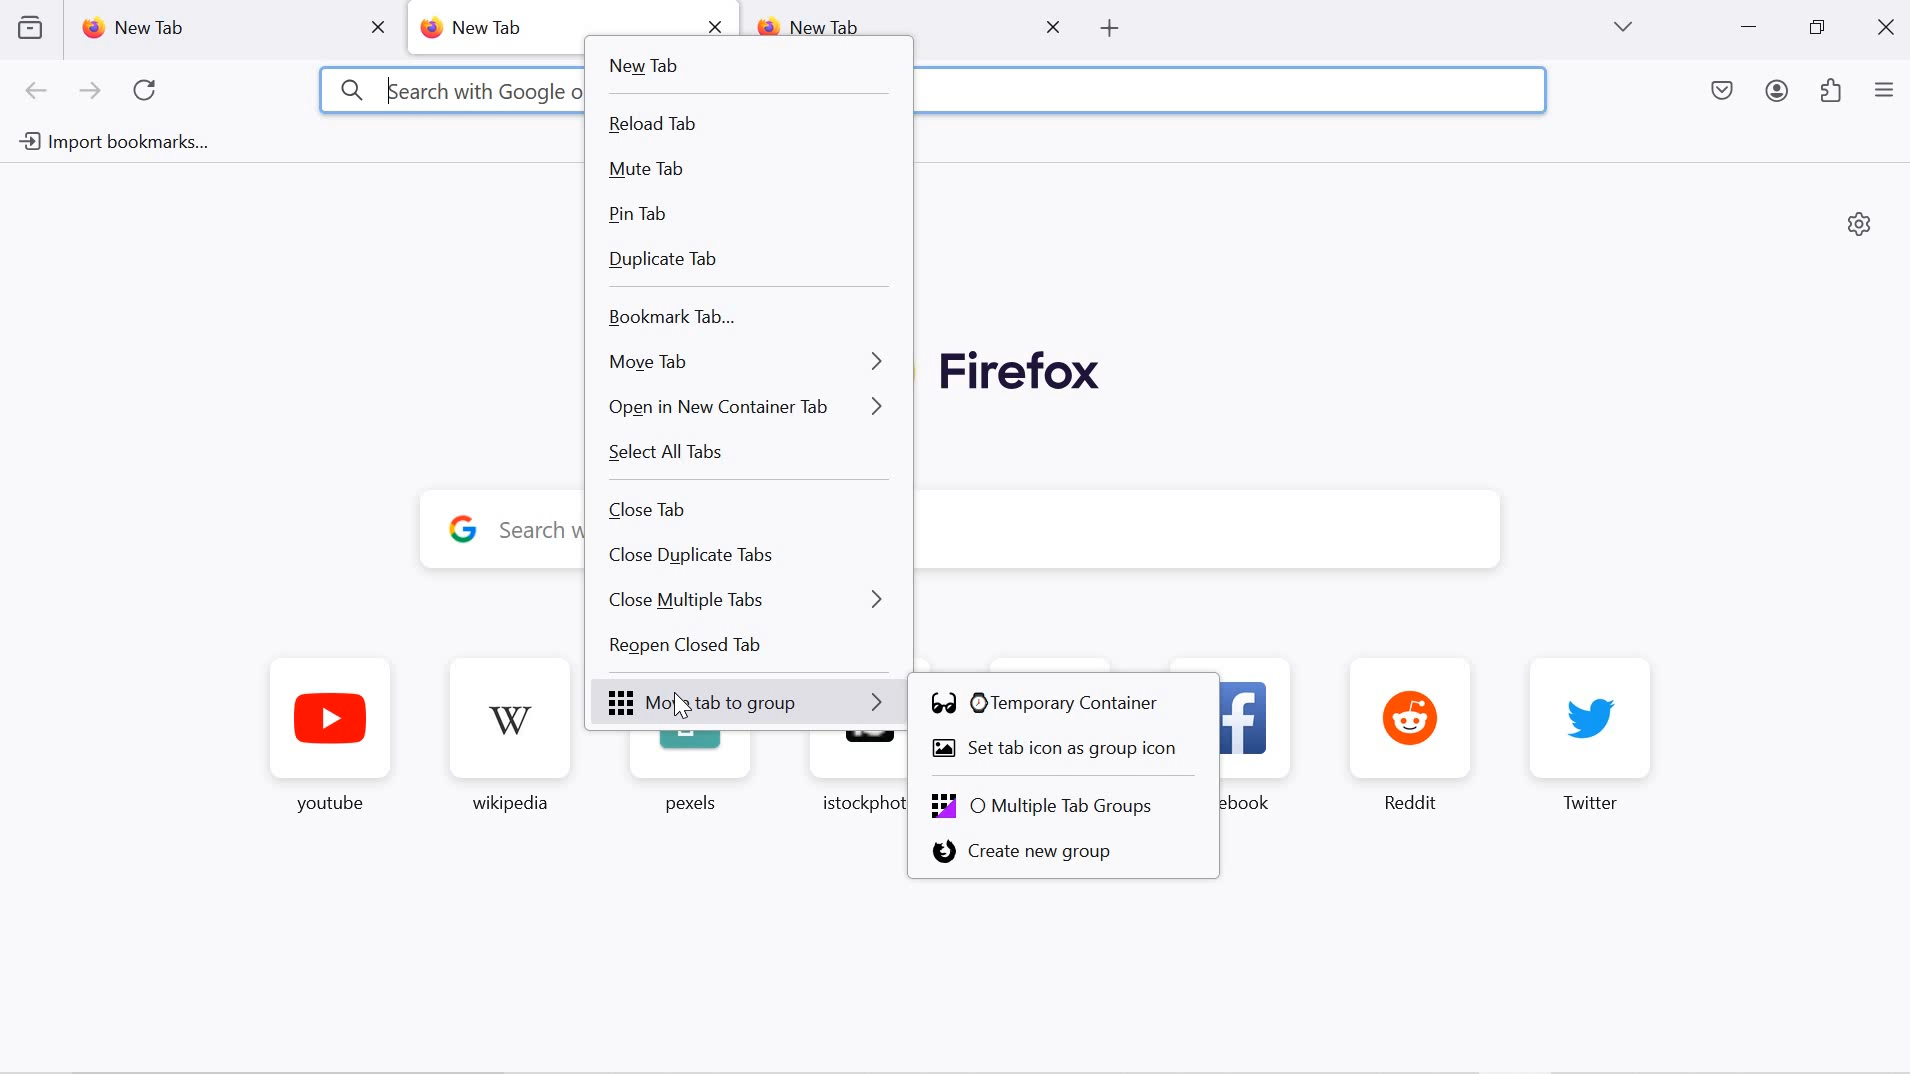  Describe the element at coordinates (1056, 751) in the screenshot. I see `set tab icon as group icon` at that location.